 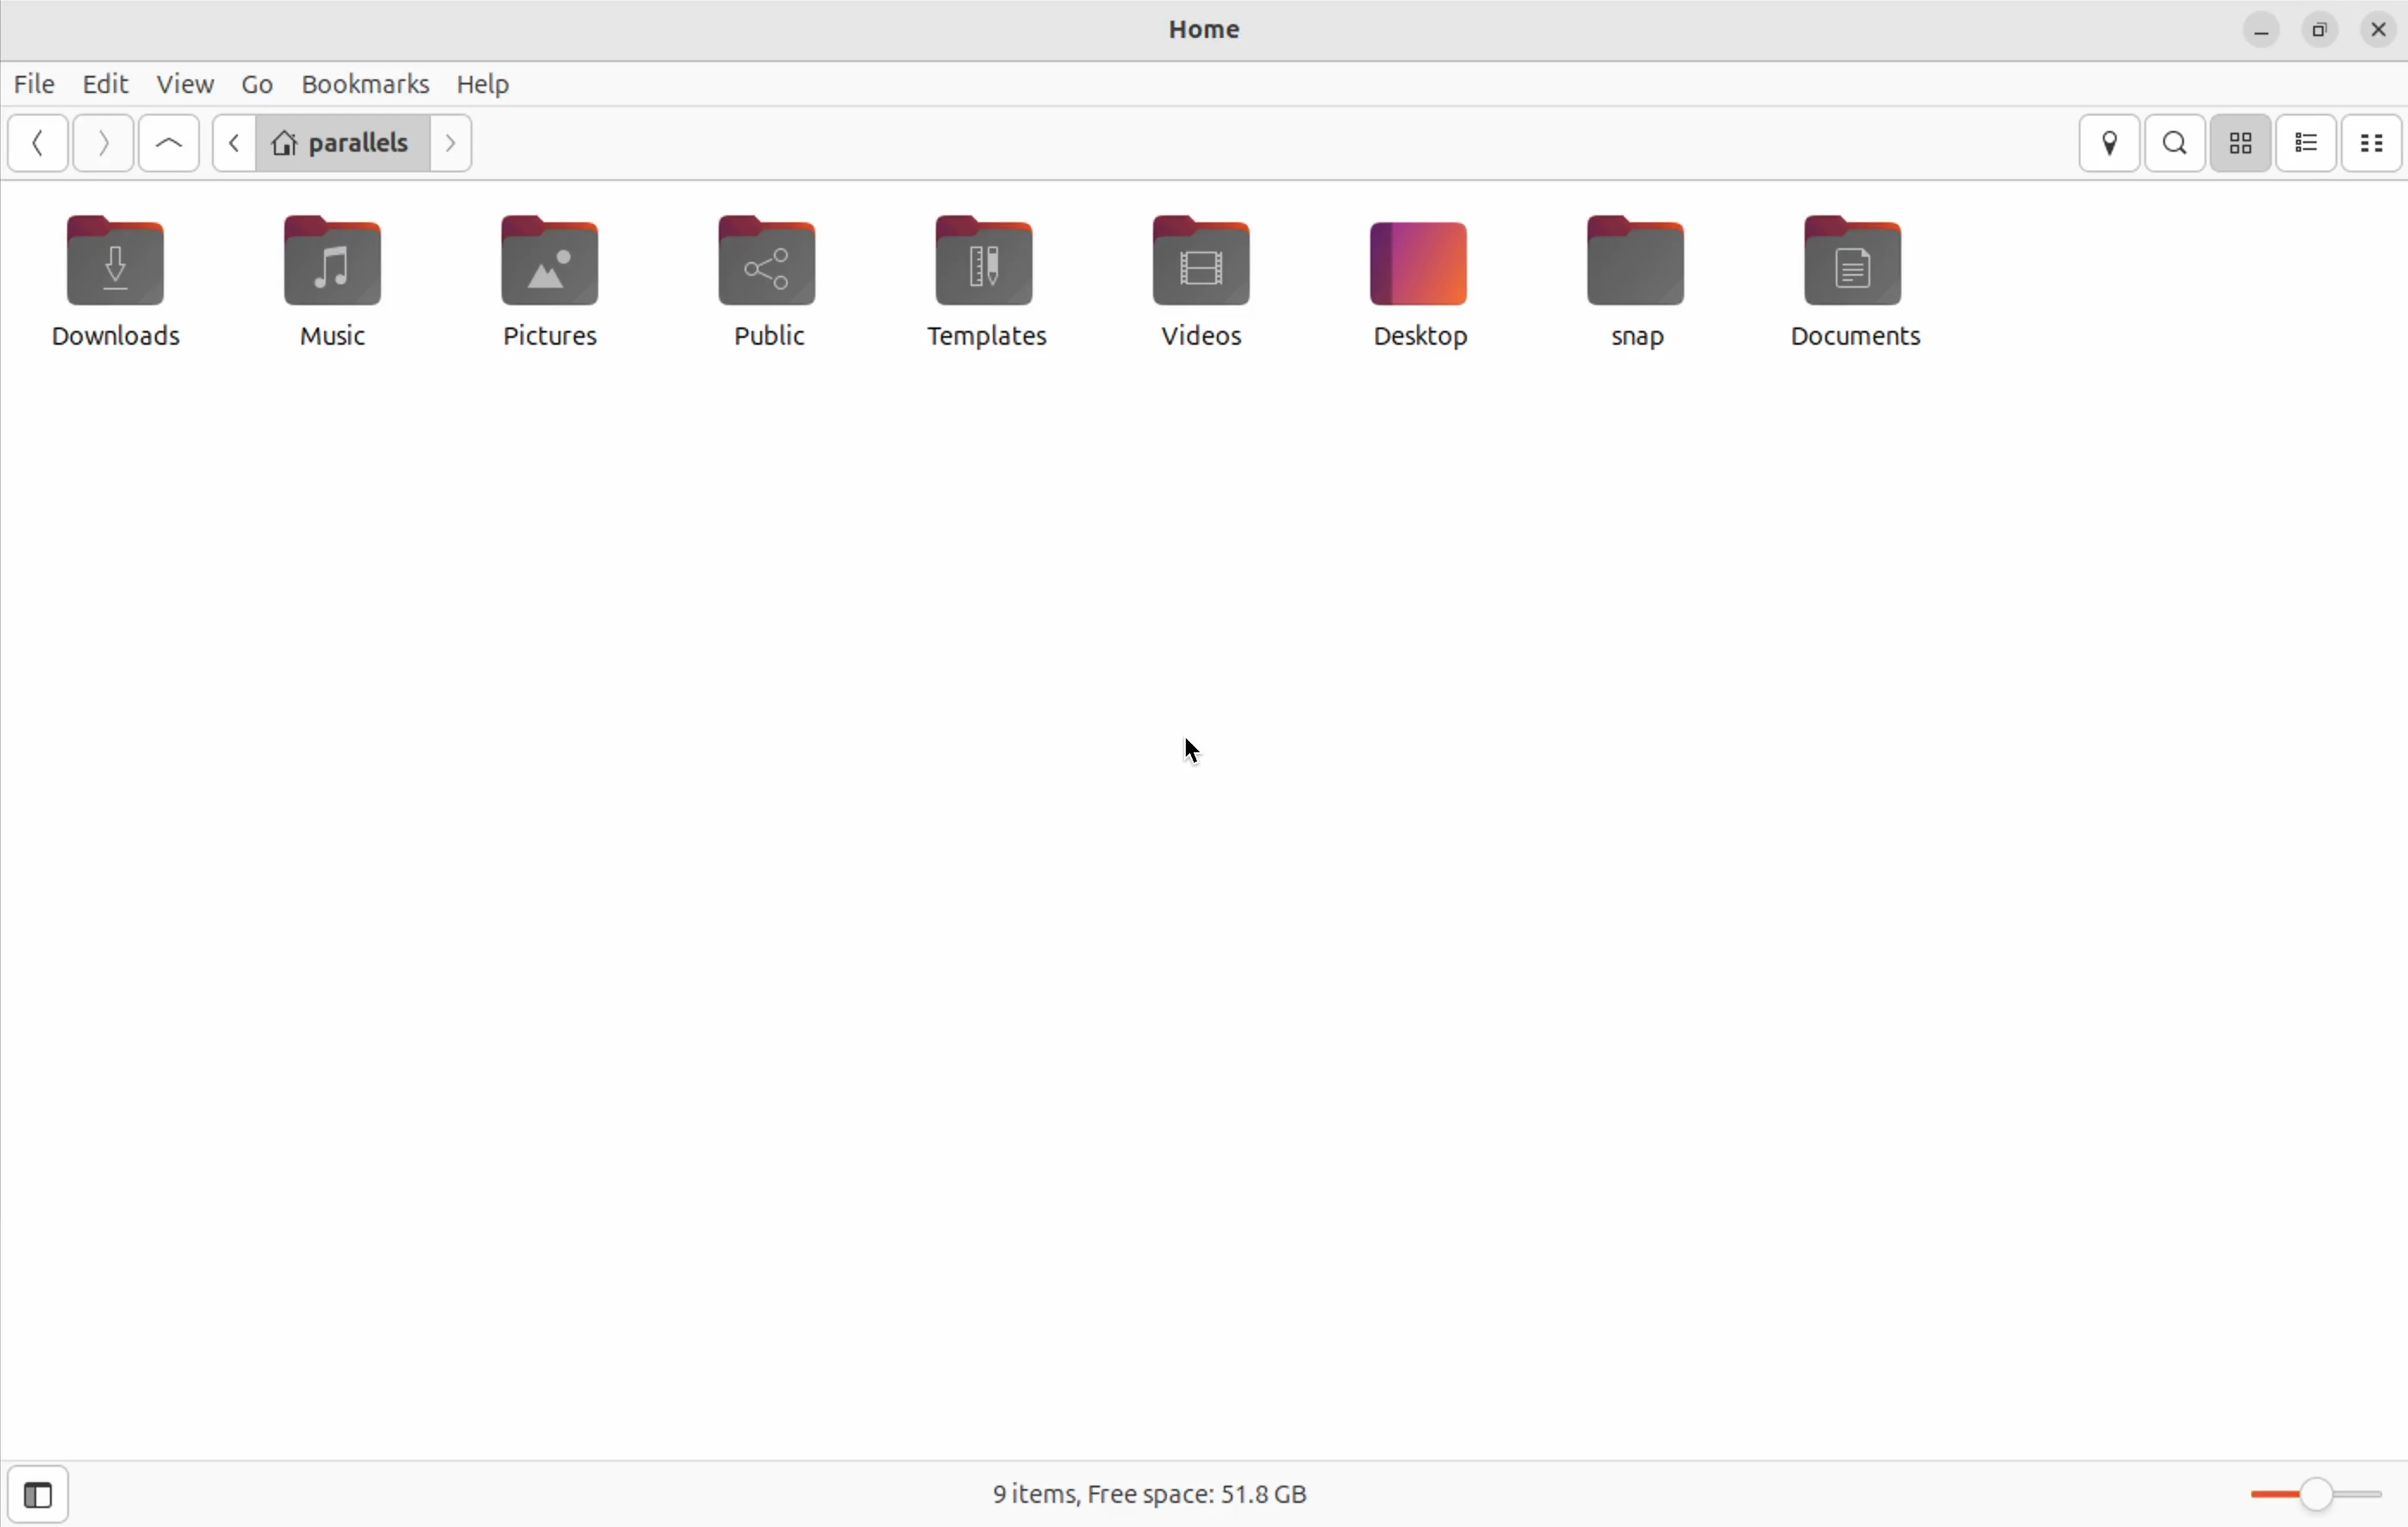 I want to click on compact view, so click(x=2376, y=141).